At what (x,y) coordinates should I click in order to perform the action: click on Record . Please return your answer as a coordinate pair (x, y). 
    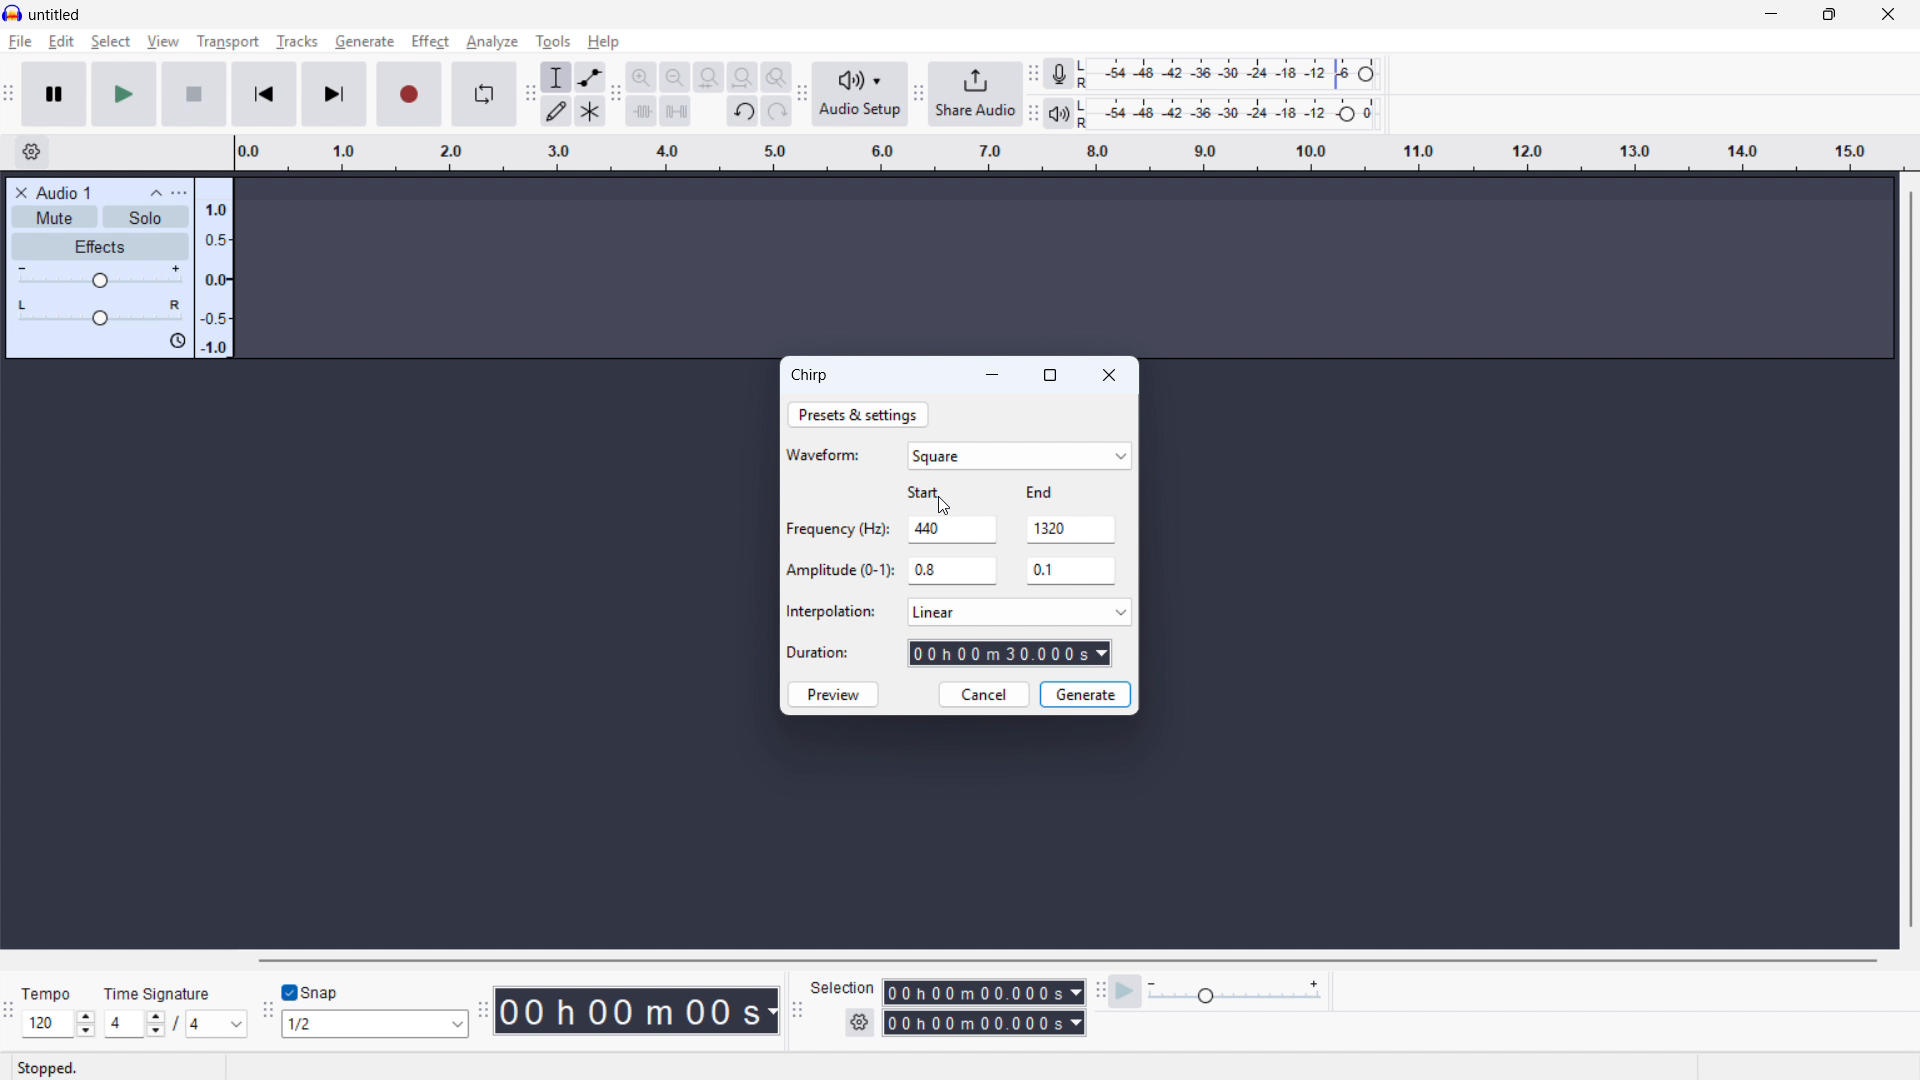
    Looking at the image, I should click on (410, 94).